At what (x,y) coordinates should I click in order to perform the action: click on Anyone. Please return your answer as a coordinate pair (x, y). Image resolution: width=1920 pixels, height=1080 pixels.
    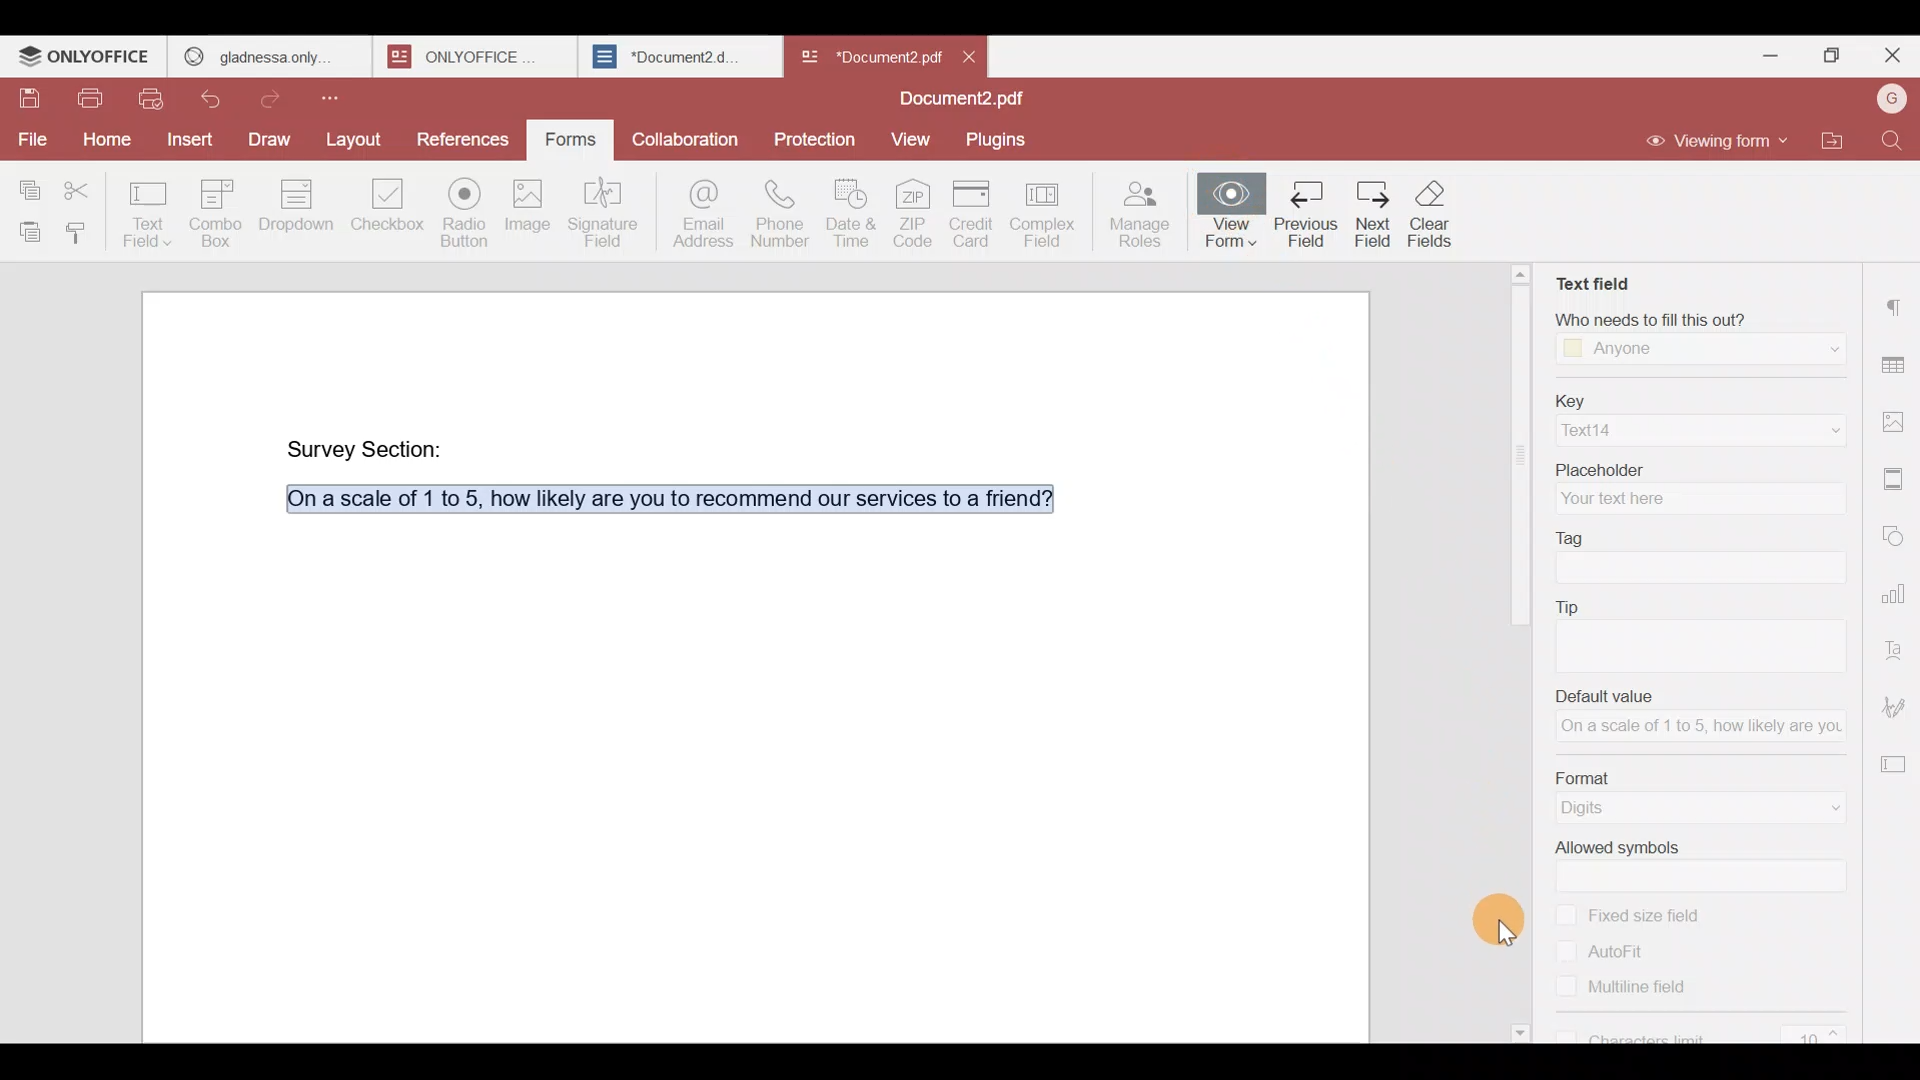
    Looking at the image, I should click on (1700, 350).